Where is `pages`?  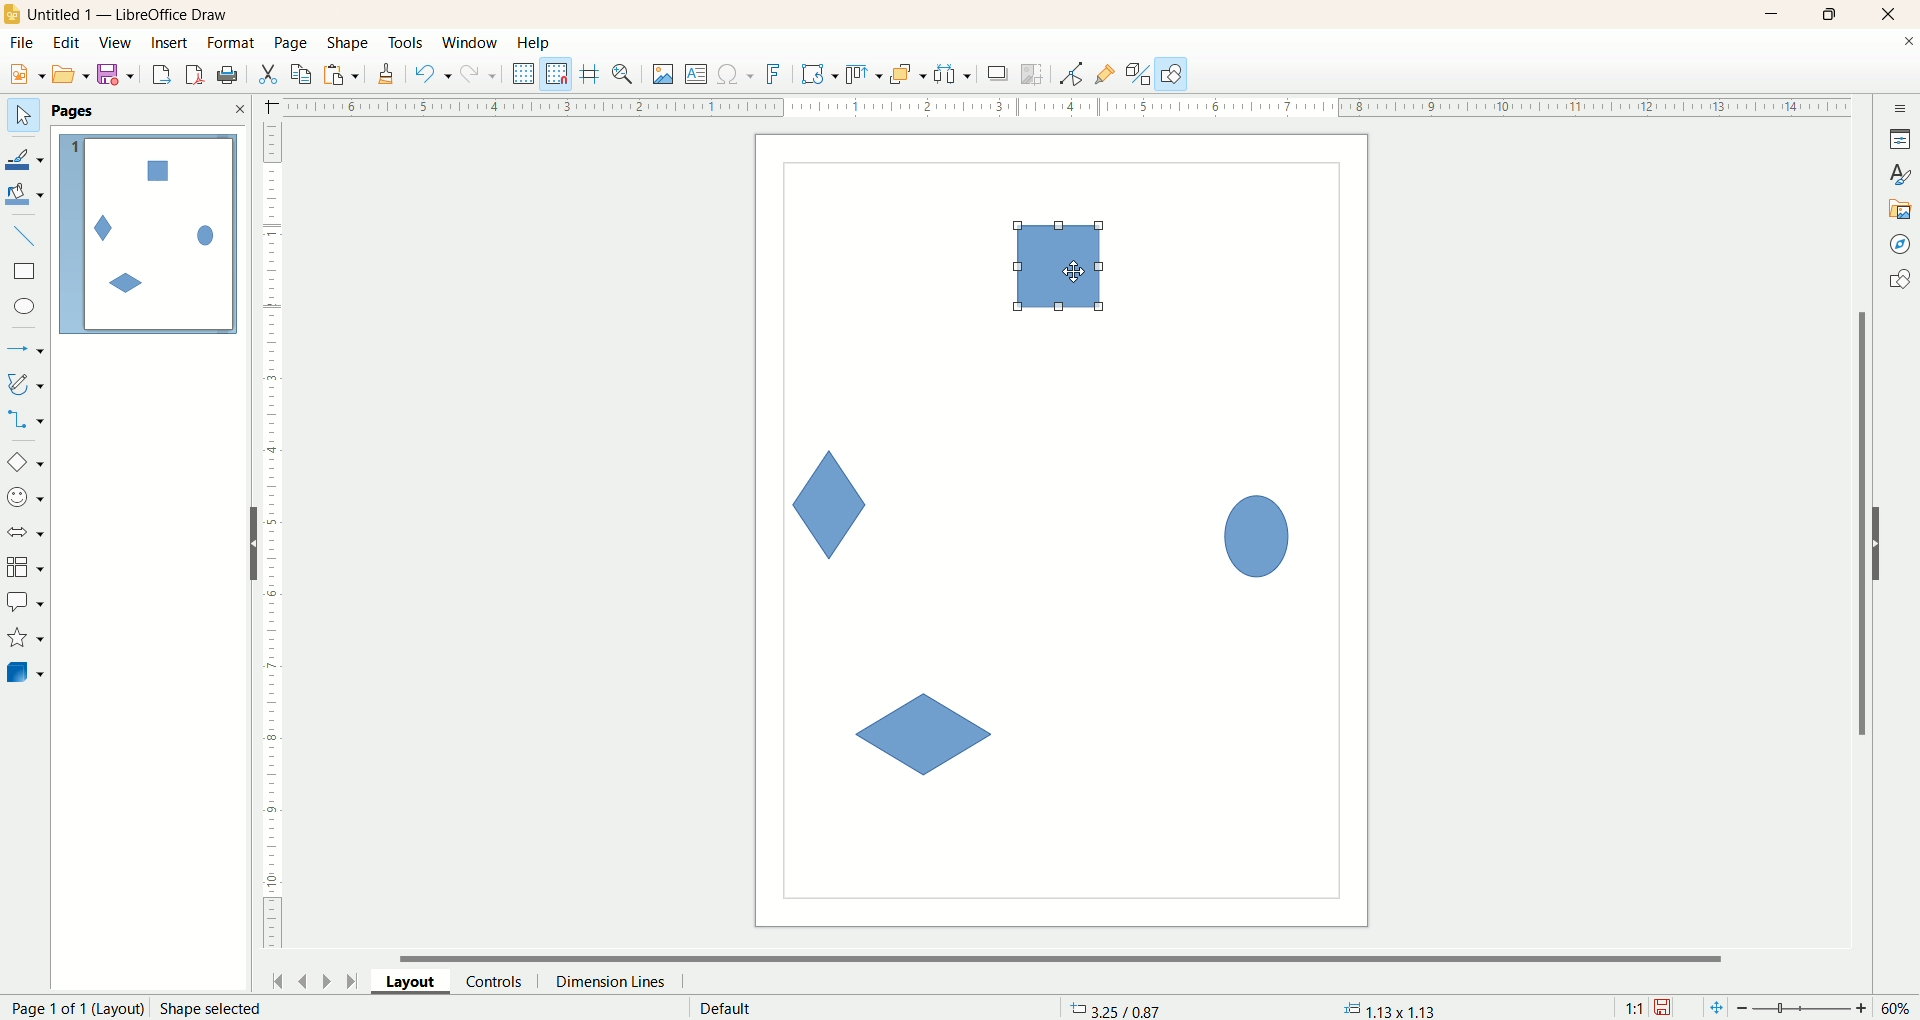
pages is located at coordinates (73, 111).